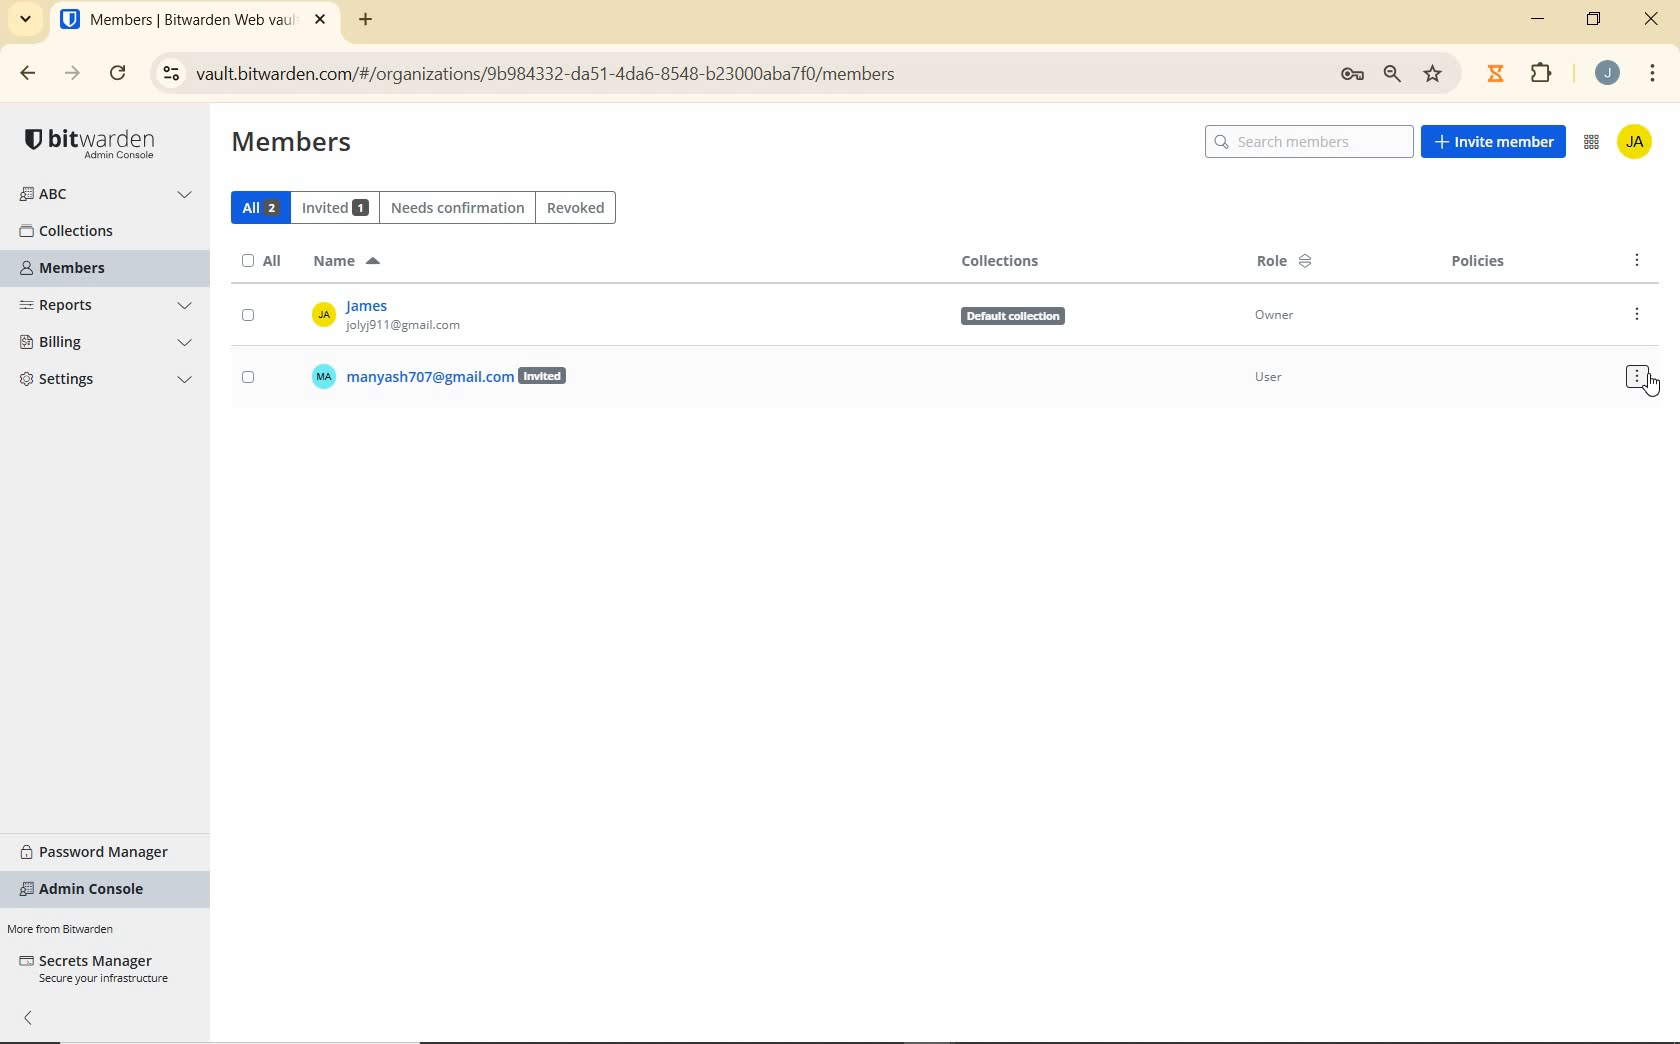 This screenshot has width=1680, height=1044. What do you see at coordinates (109, 306) in the screenshot?
I see `REPORTS` at bounding box center [109, 306].